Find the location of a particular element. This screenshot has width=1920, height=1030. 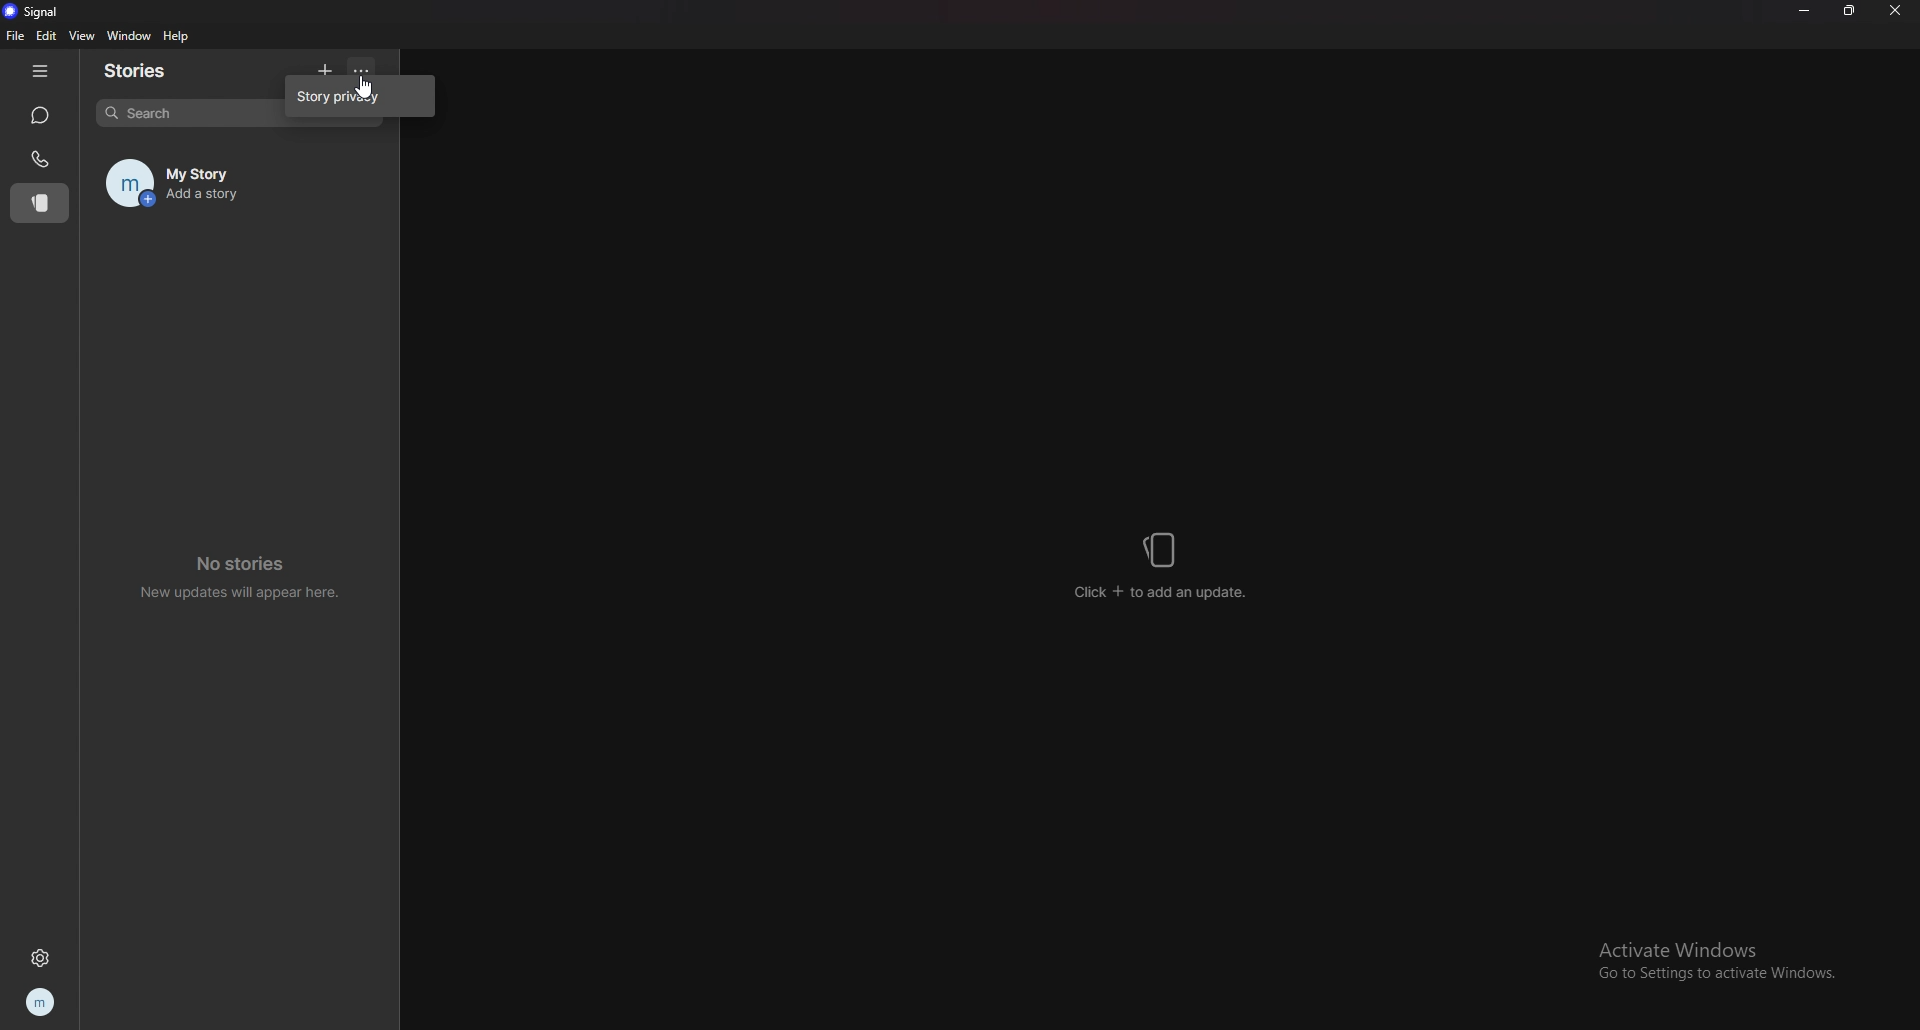

close is located at coordinates (1894, 11).